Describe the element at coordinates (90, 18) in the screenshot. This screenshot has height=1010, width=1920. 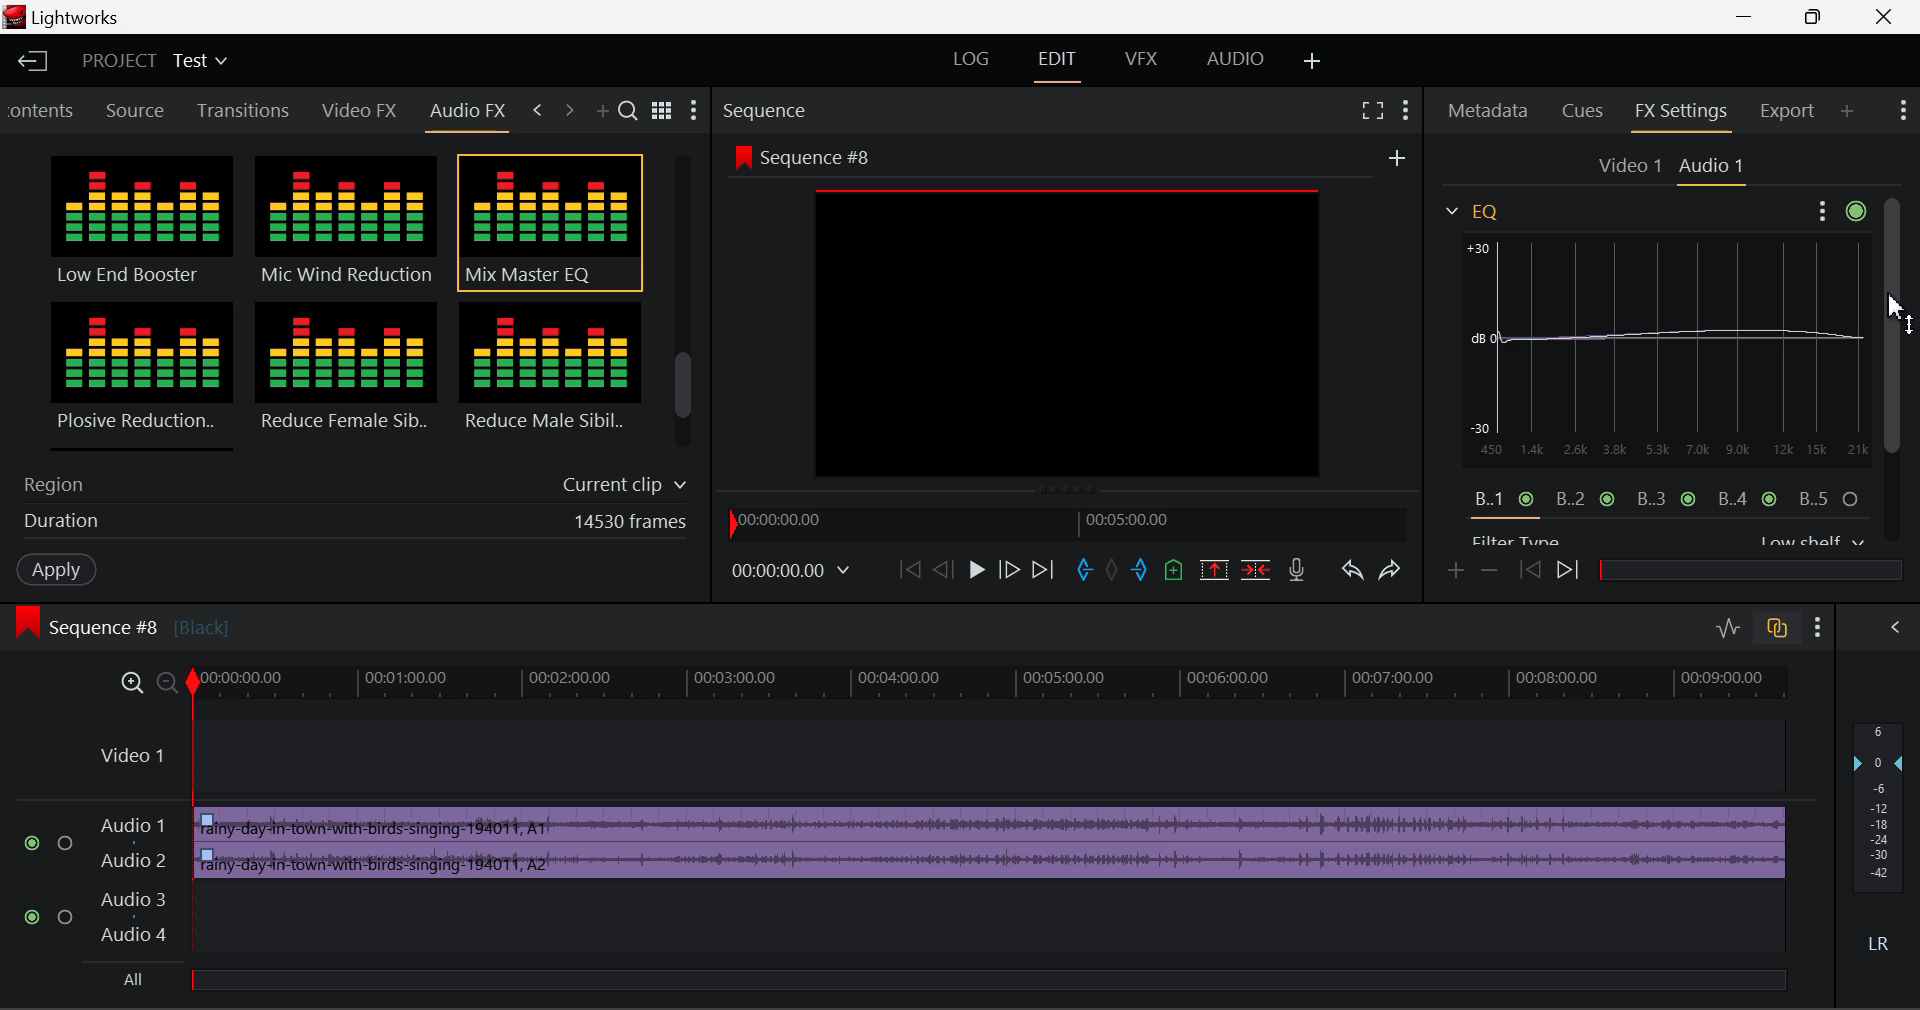
I see `Lightworks` at that location.